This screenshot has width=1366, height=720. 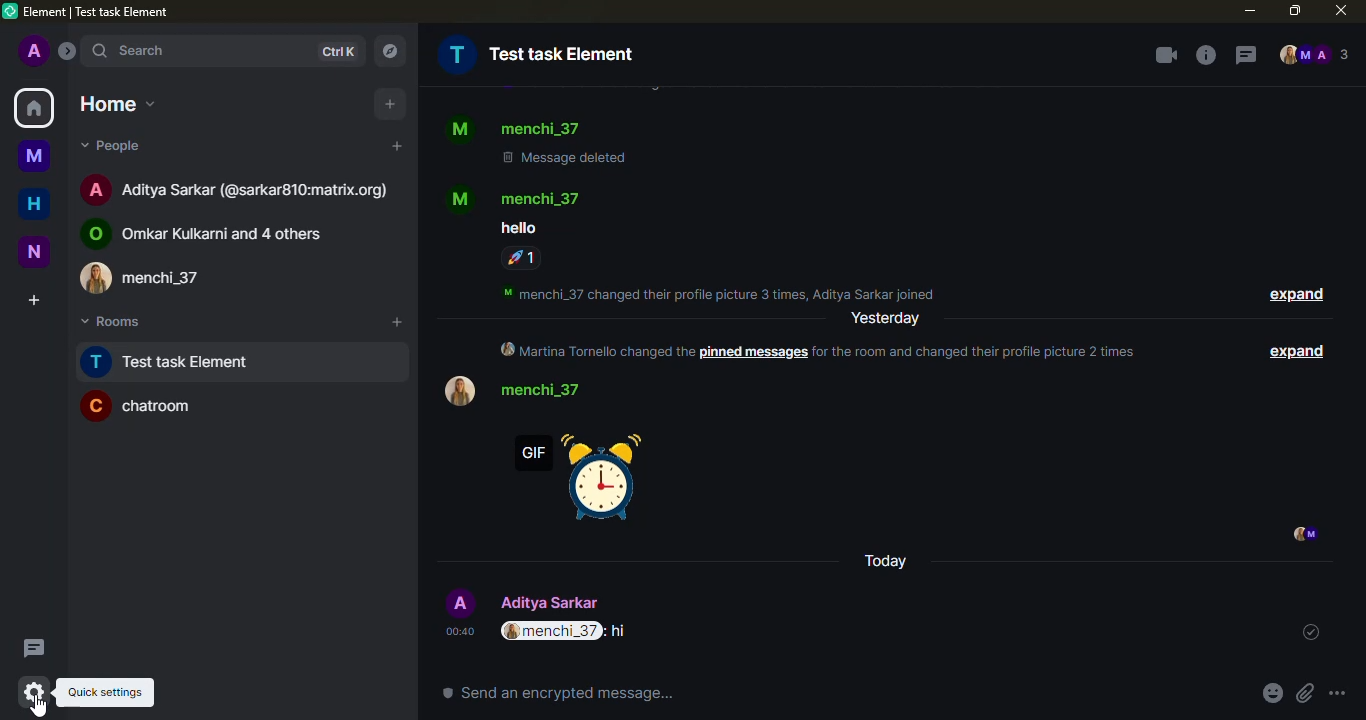 What do you see at coordinates (1337, 694) in the screenshot?
I see `more` at bounding box center [1337, 694].